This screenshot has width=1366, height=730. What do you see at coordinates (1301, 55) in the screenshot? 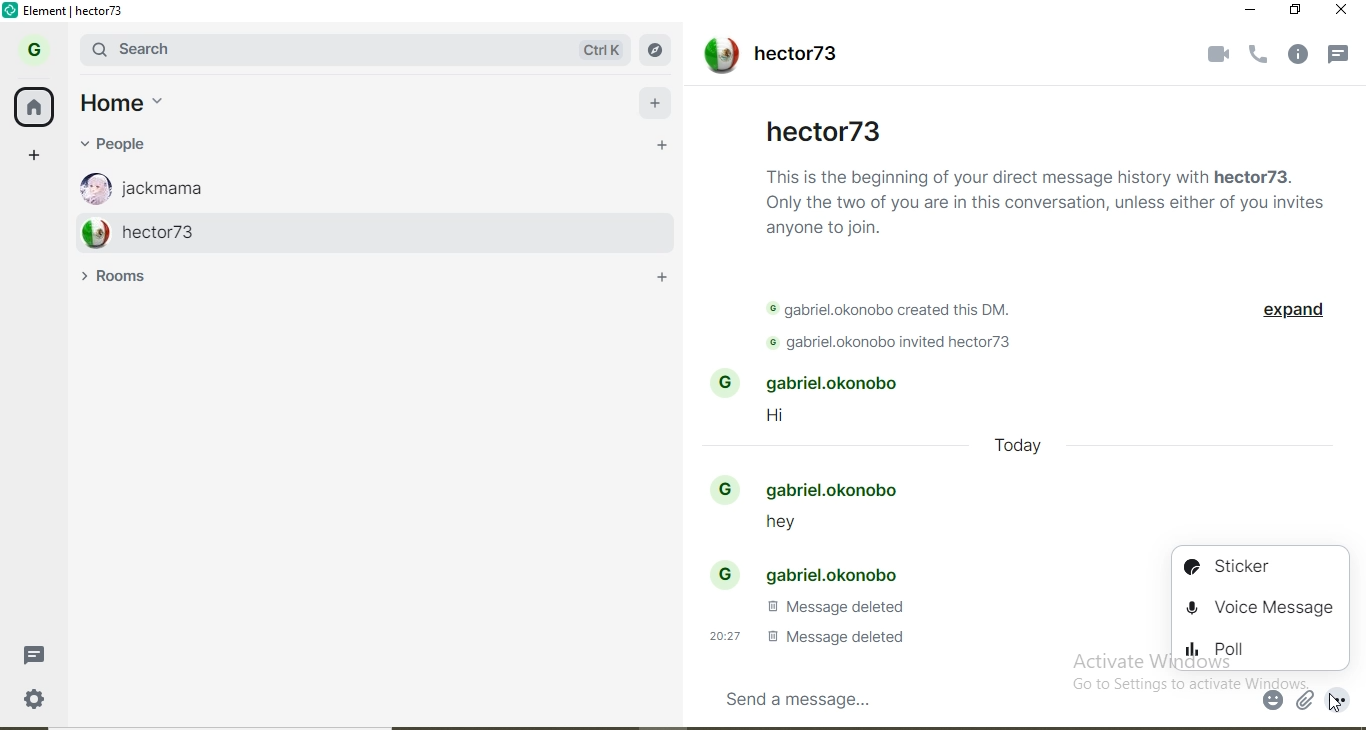
I see `info` at bounding box center [1301, 55].